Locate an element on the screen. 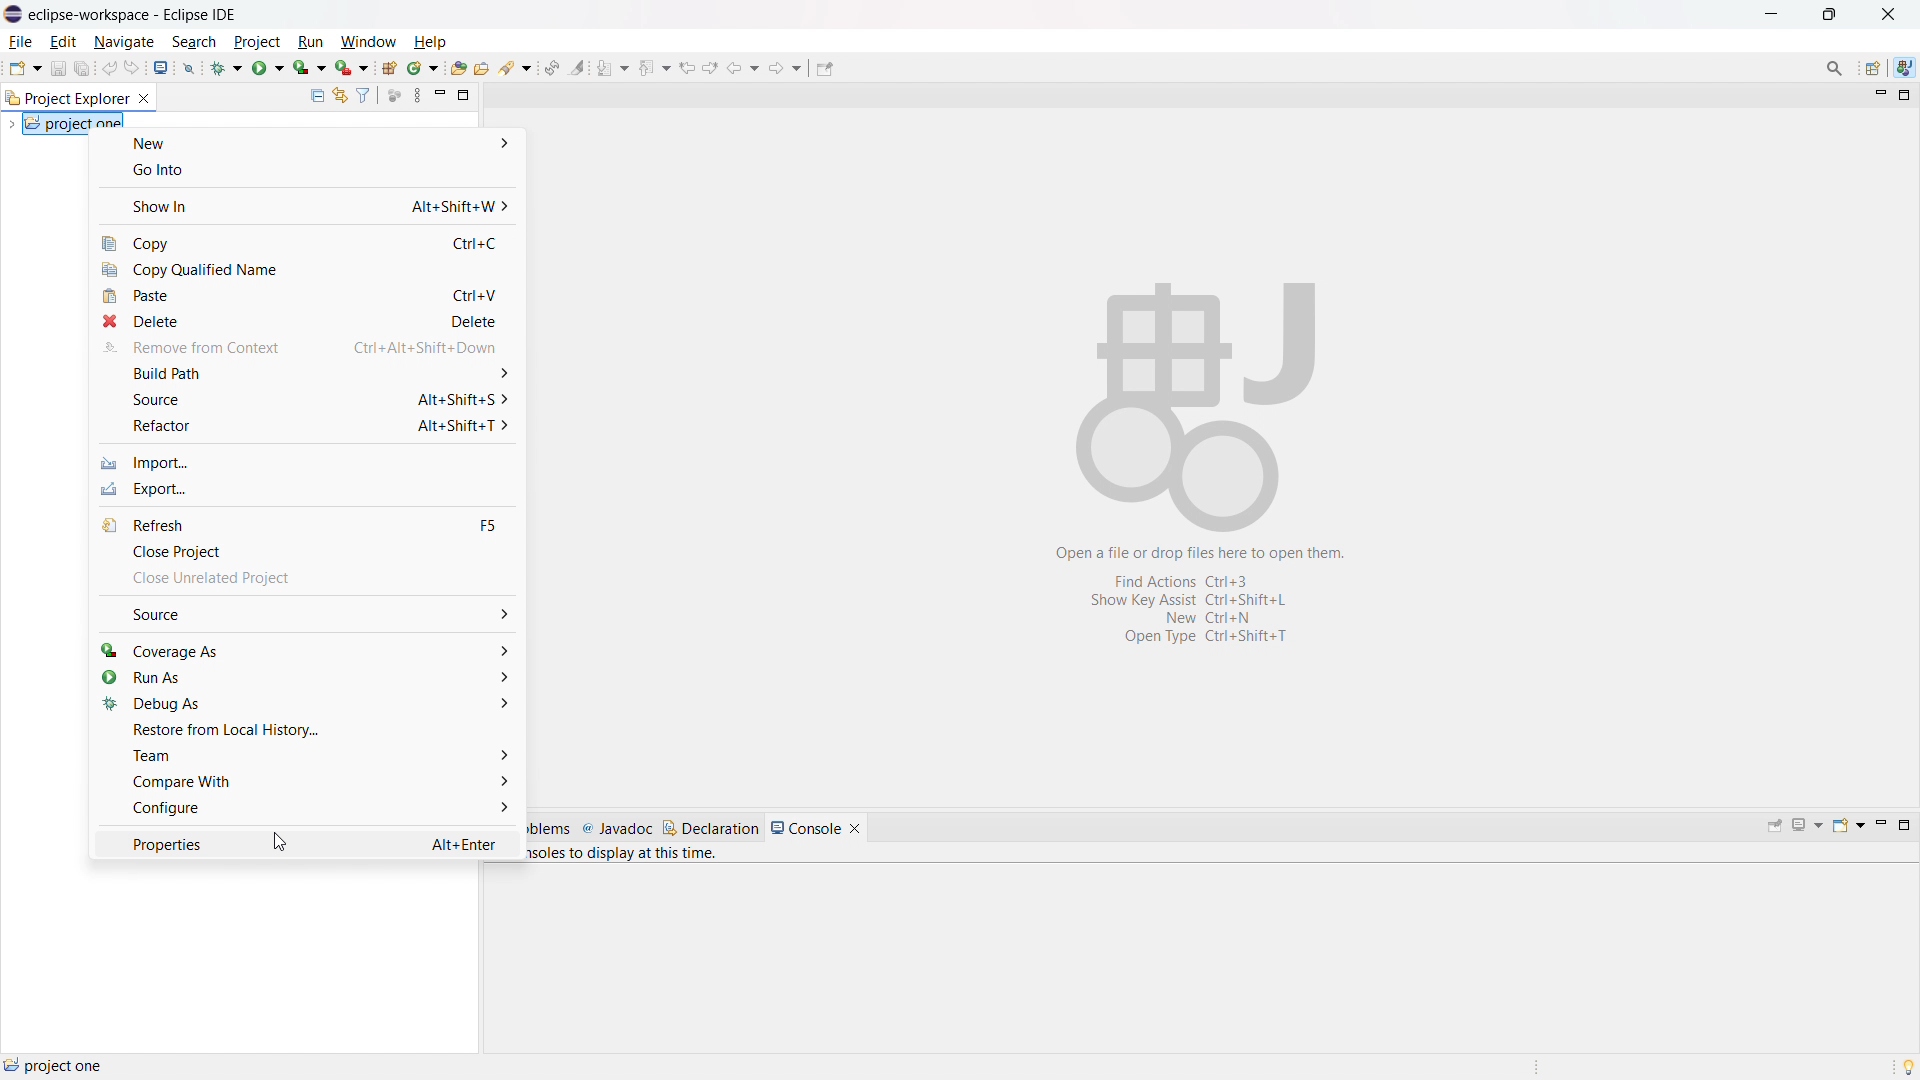 The image size is (1920, 1080). select and deselect filters is located at coordinates (363, 96).